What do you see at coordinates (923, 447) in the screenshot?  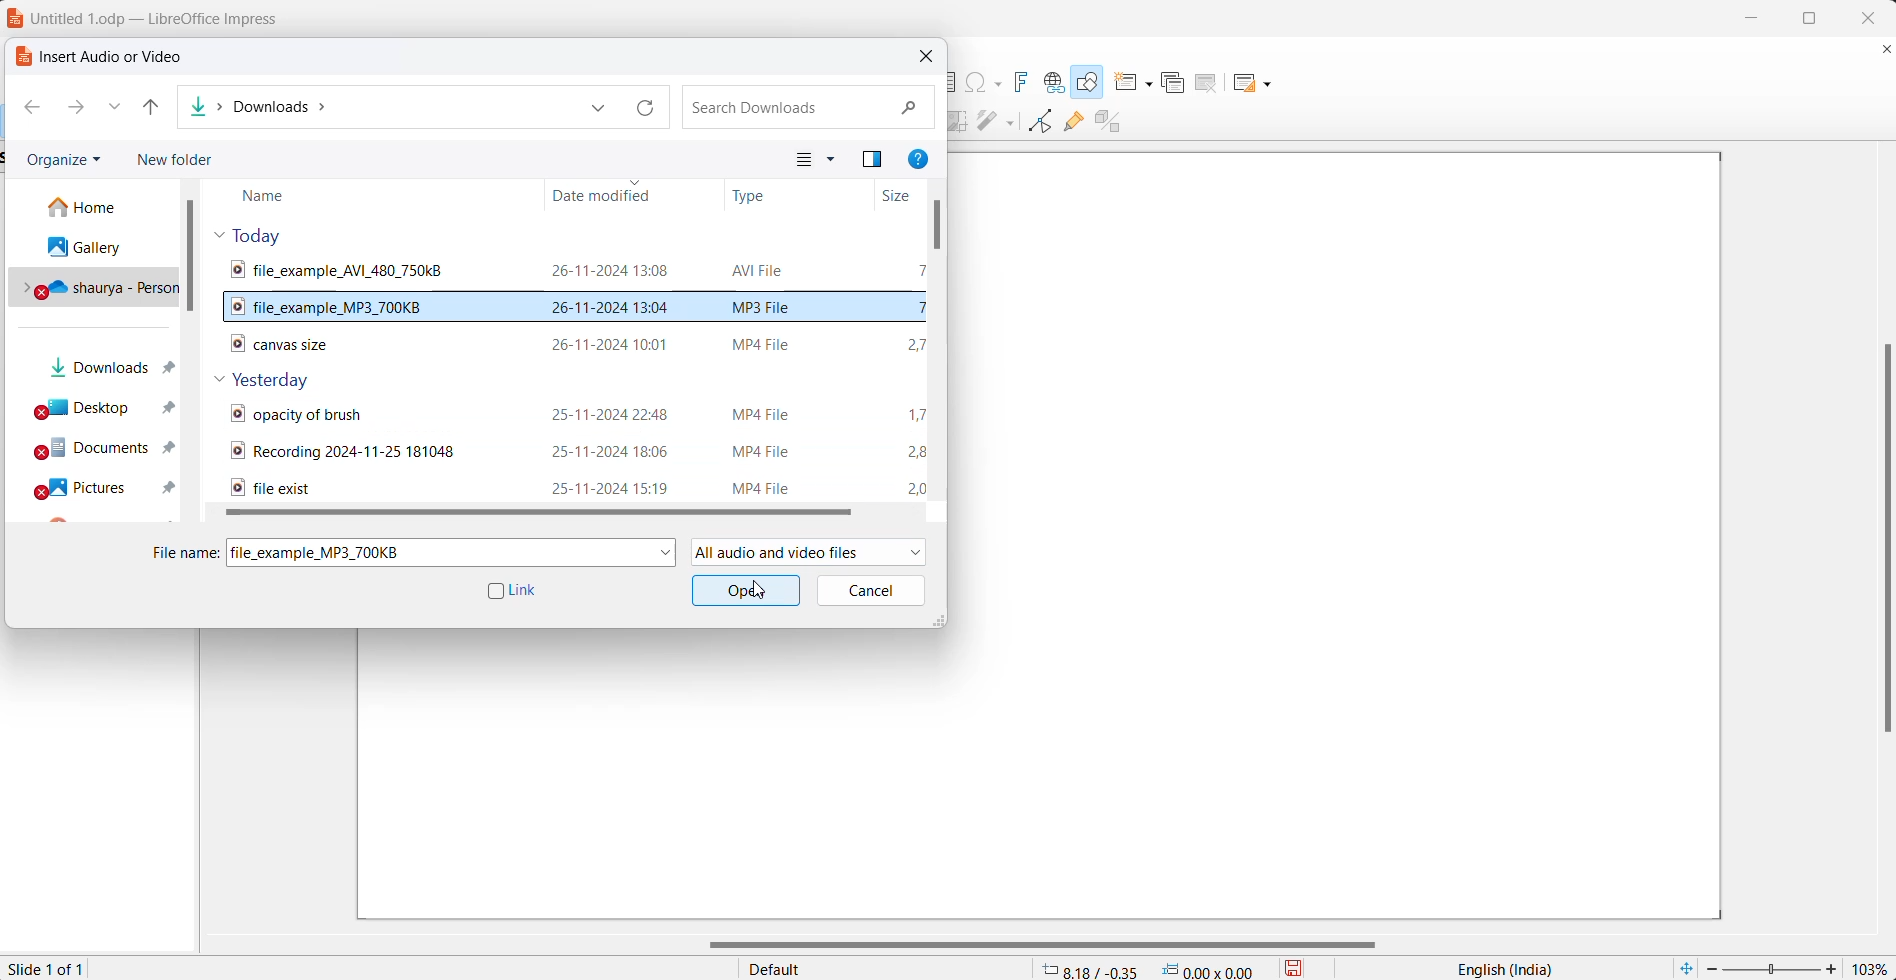 I see `video files sizes` at bounding box center [923, 447].